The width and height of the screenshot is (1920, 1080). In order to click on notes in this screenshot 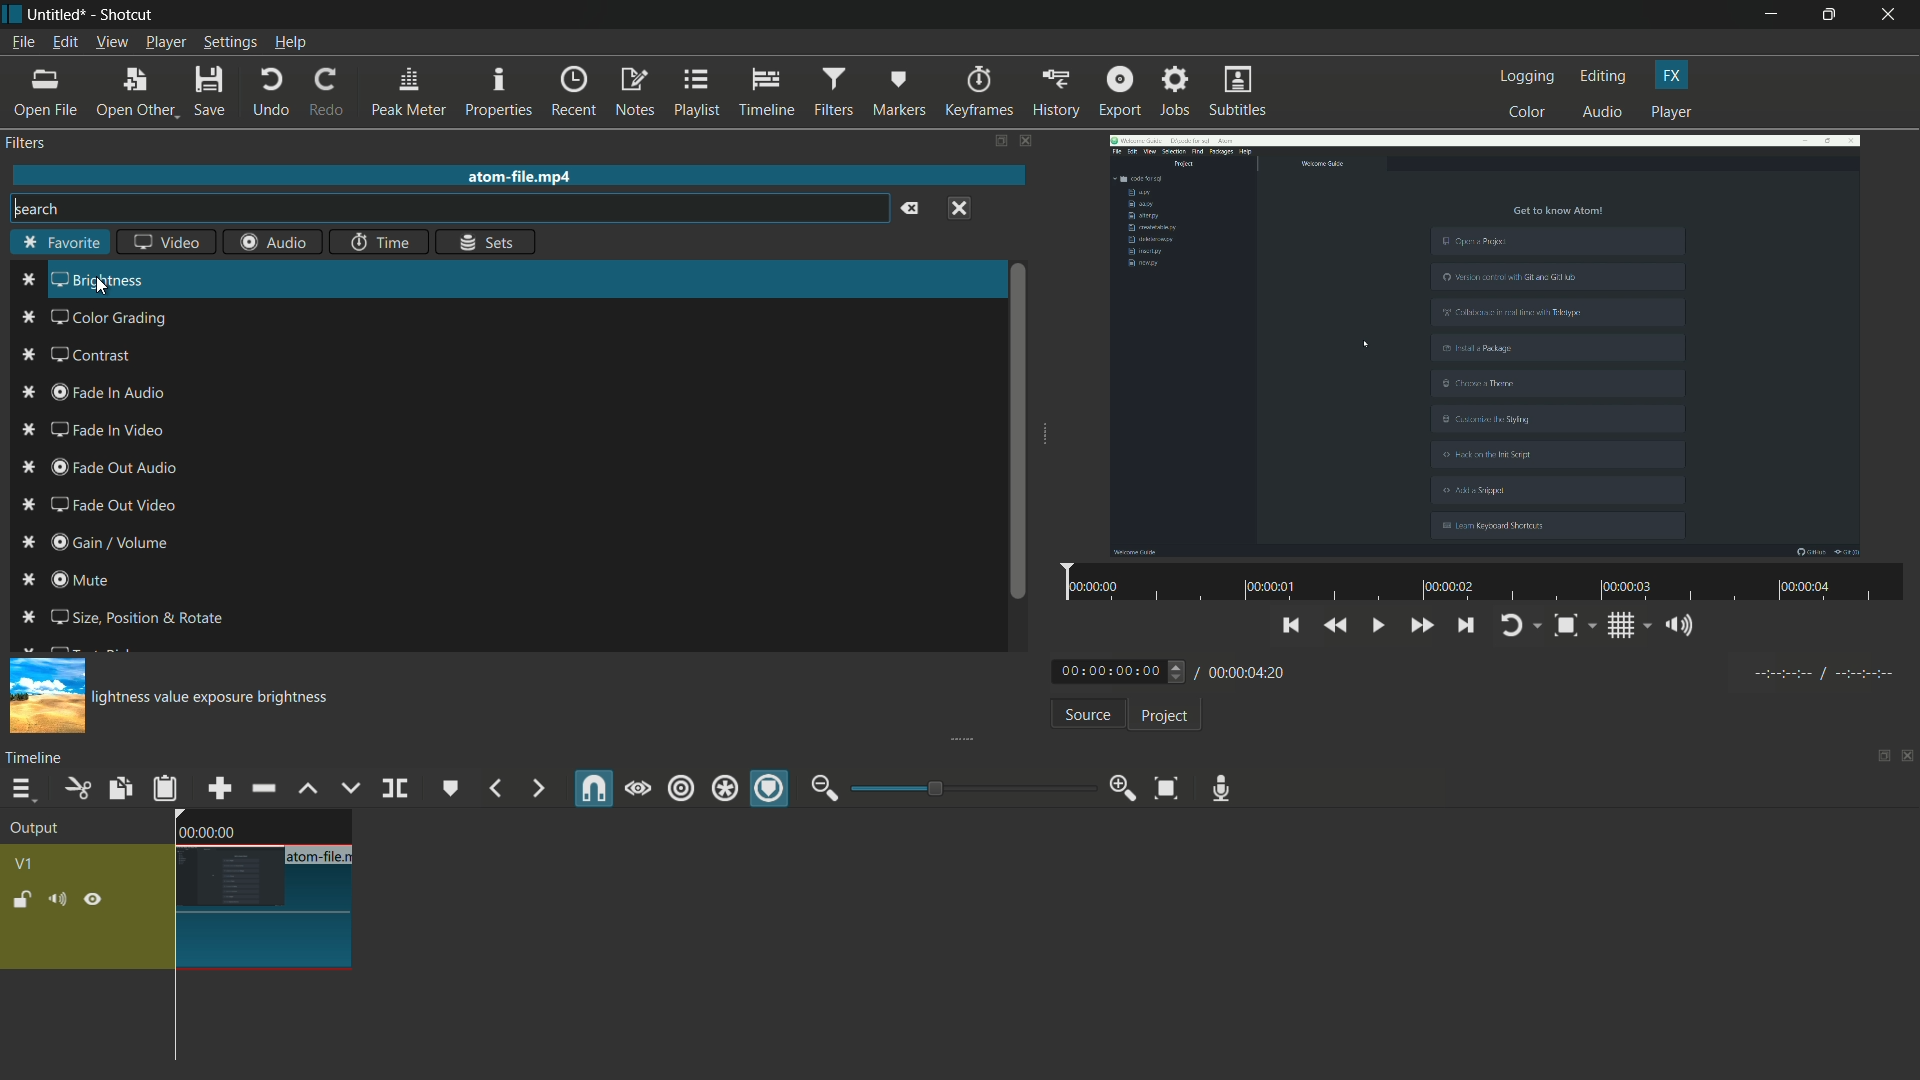, I will do `click(637, 93)`.